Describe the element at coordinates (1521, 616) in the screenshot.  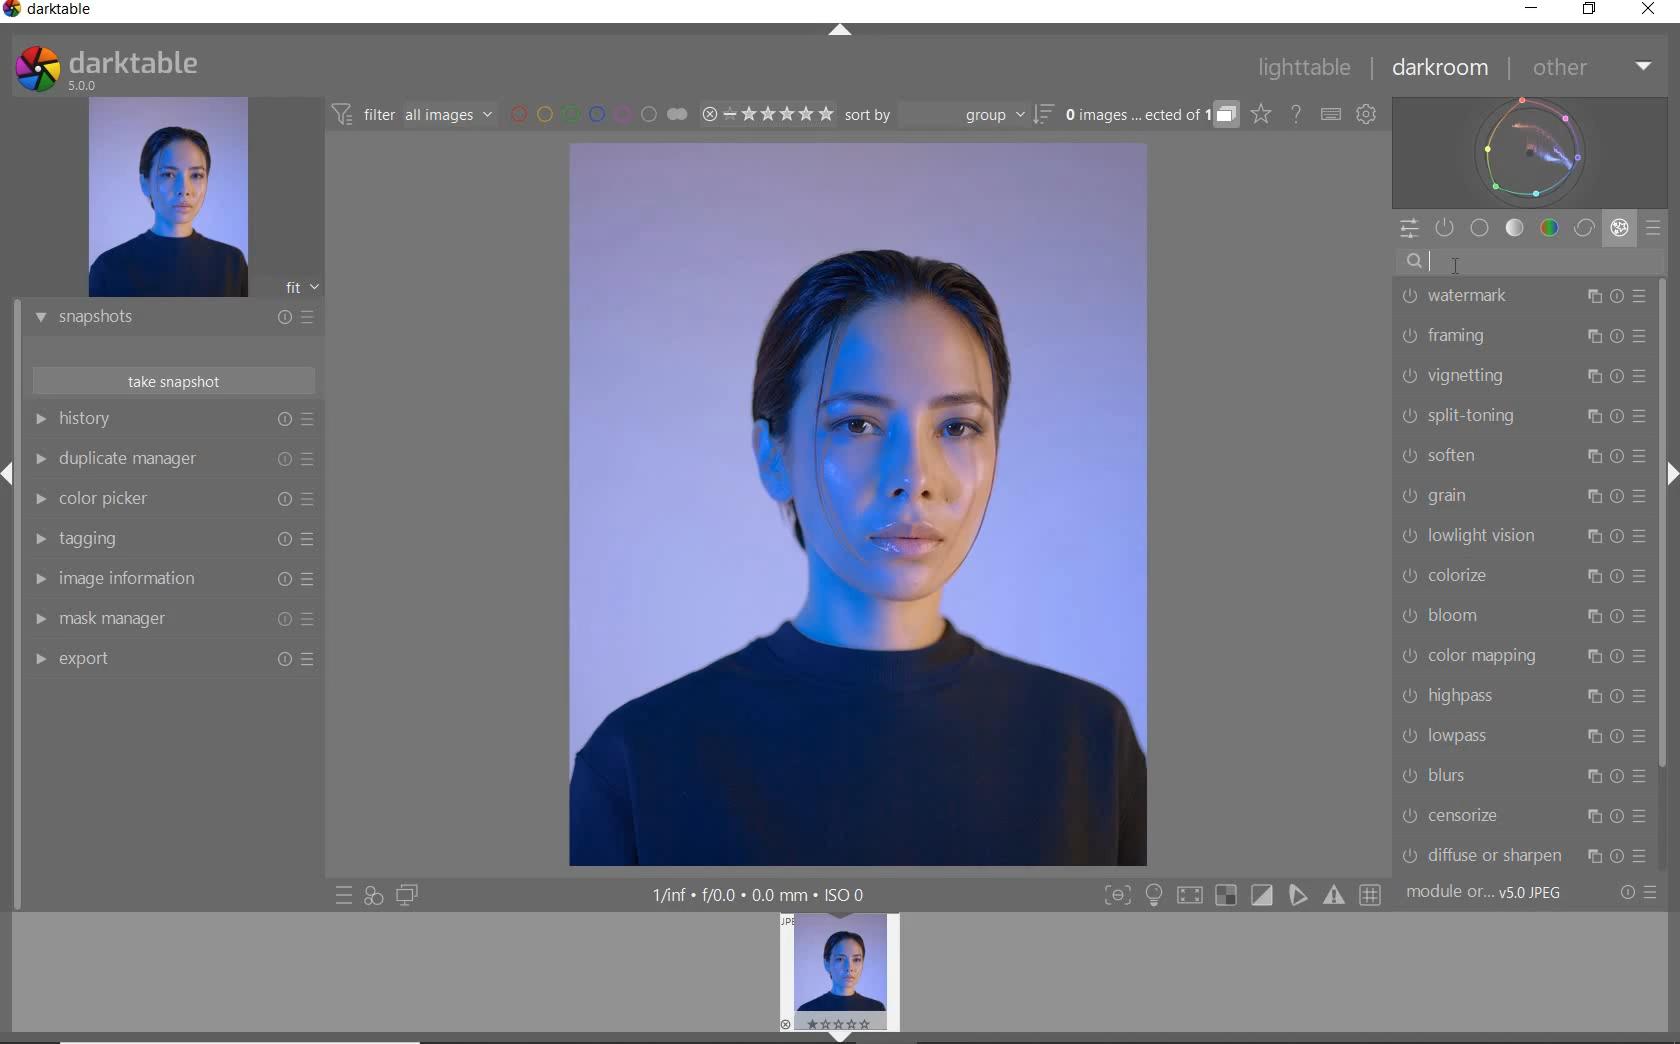
I see `BLOOM` at that location.